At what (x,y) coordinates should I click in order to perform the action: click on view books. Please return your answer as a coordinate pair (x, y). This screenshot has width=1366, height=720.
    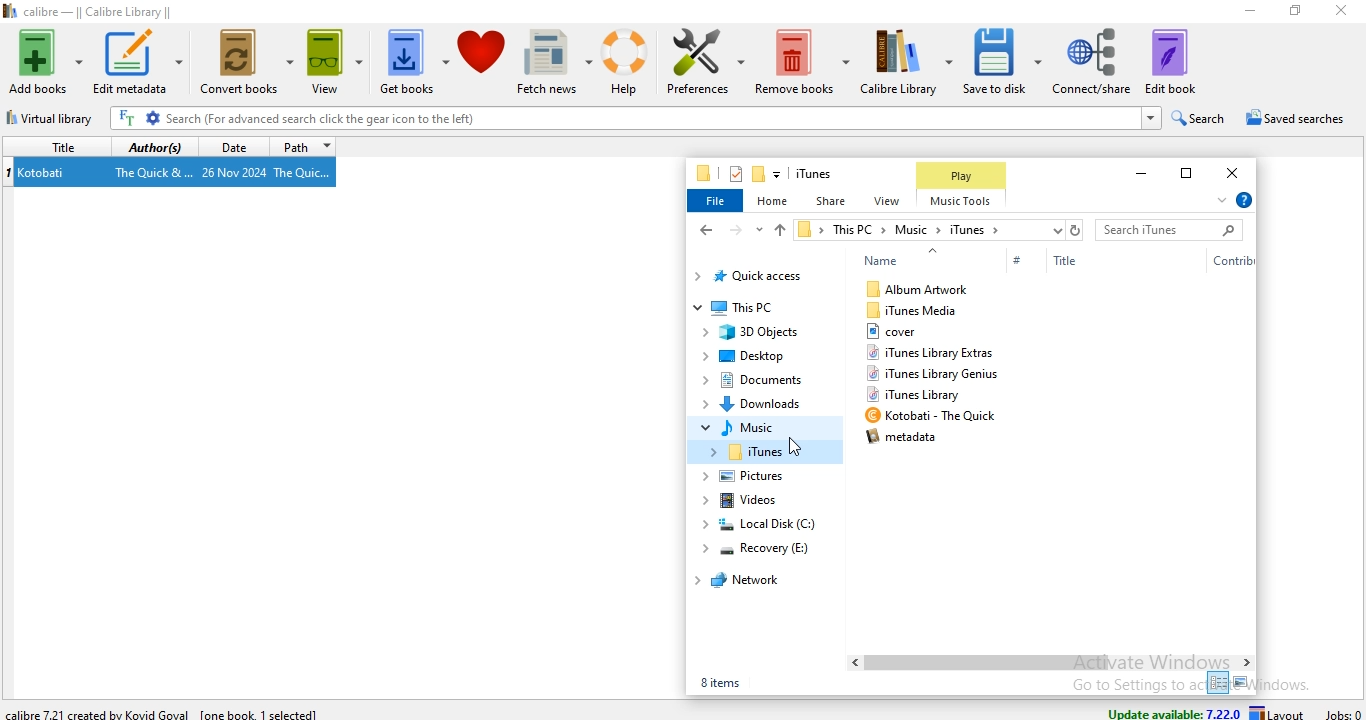
    Looking at the image, I should click on (337, 63).